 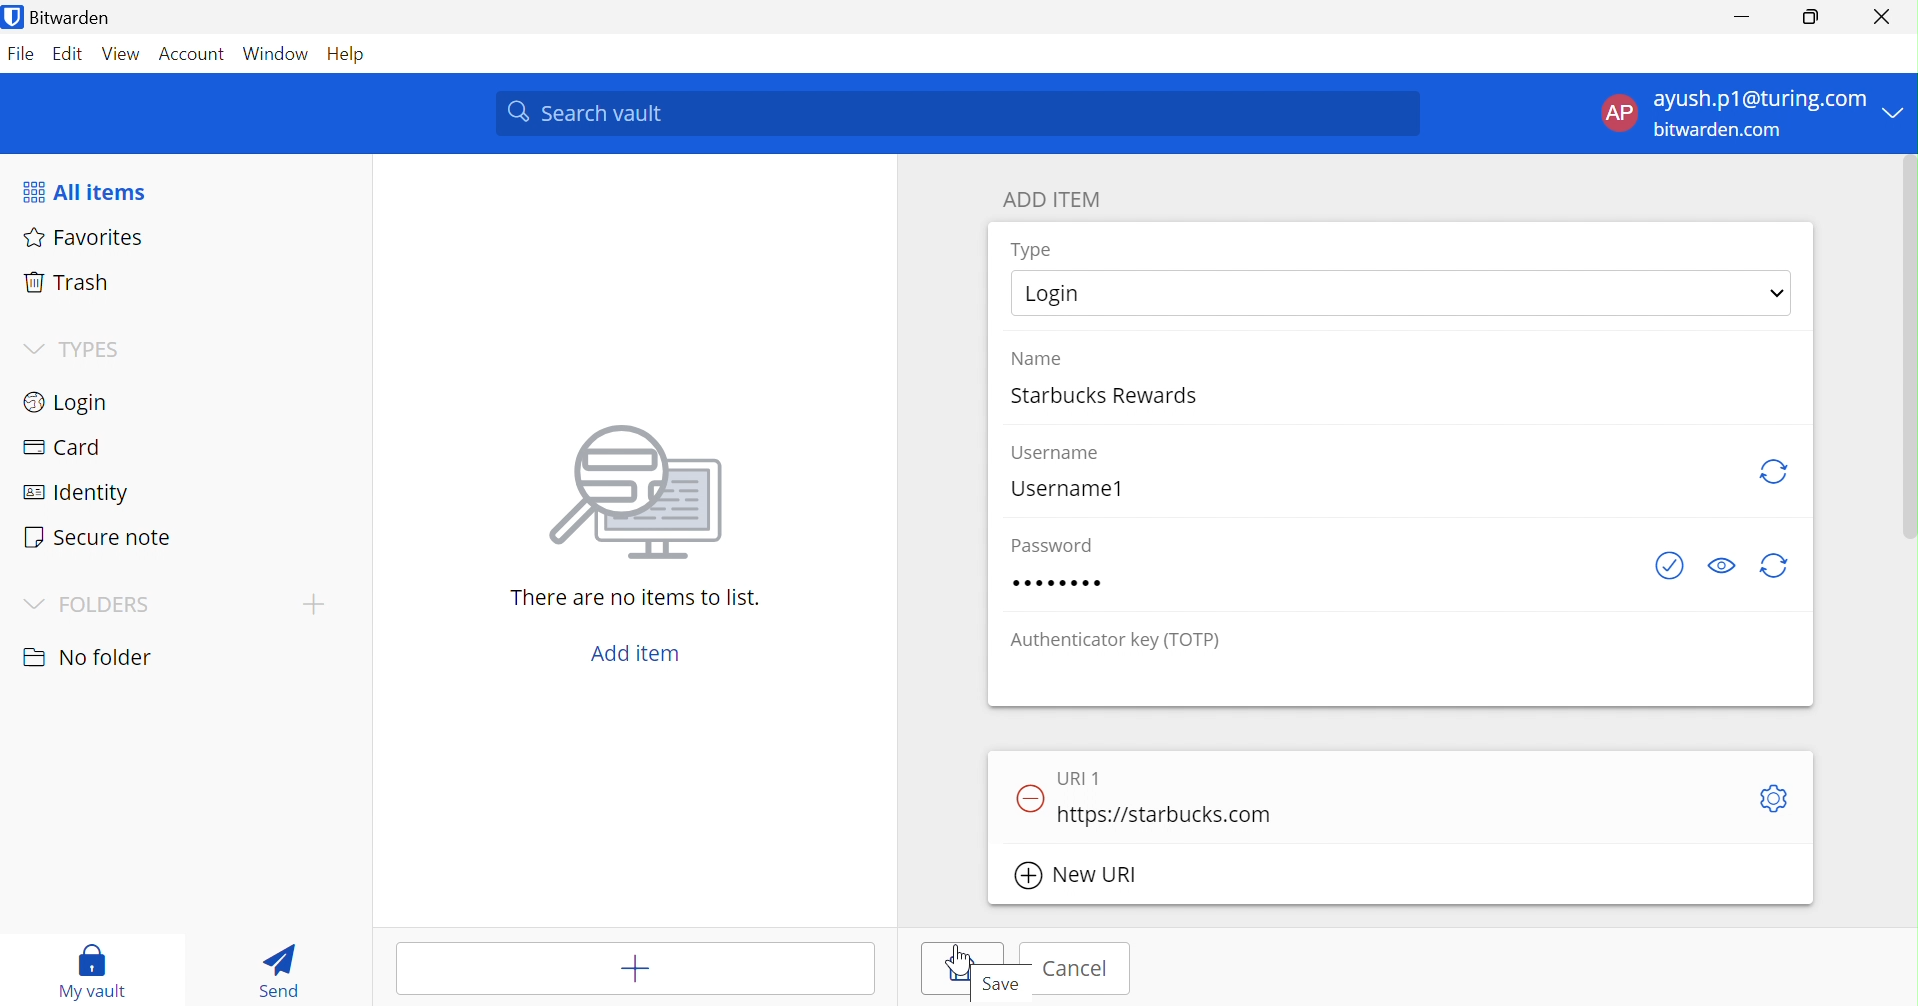 I want to click on Add item, so click(x=600, y=968).